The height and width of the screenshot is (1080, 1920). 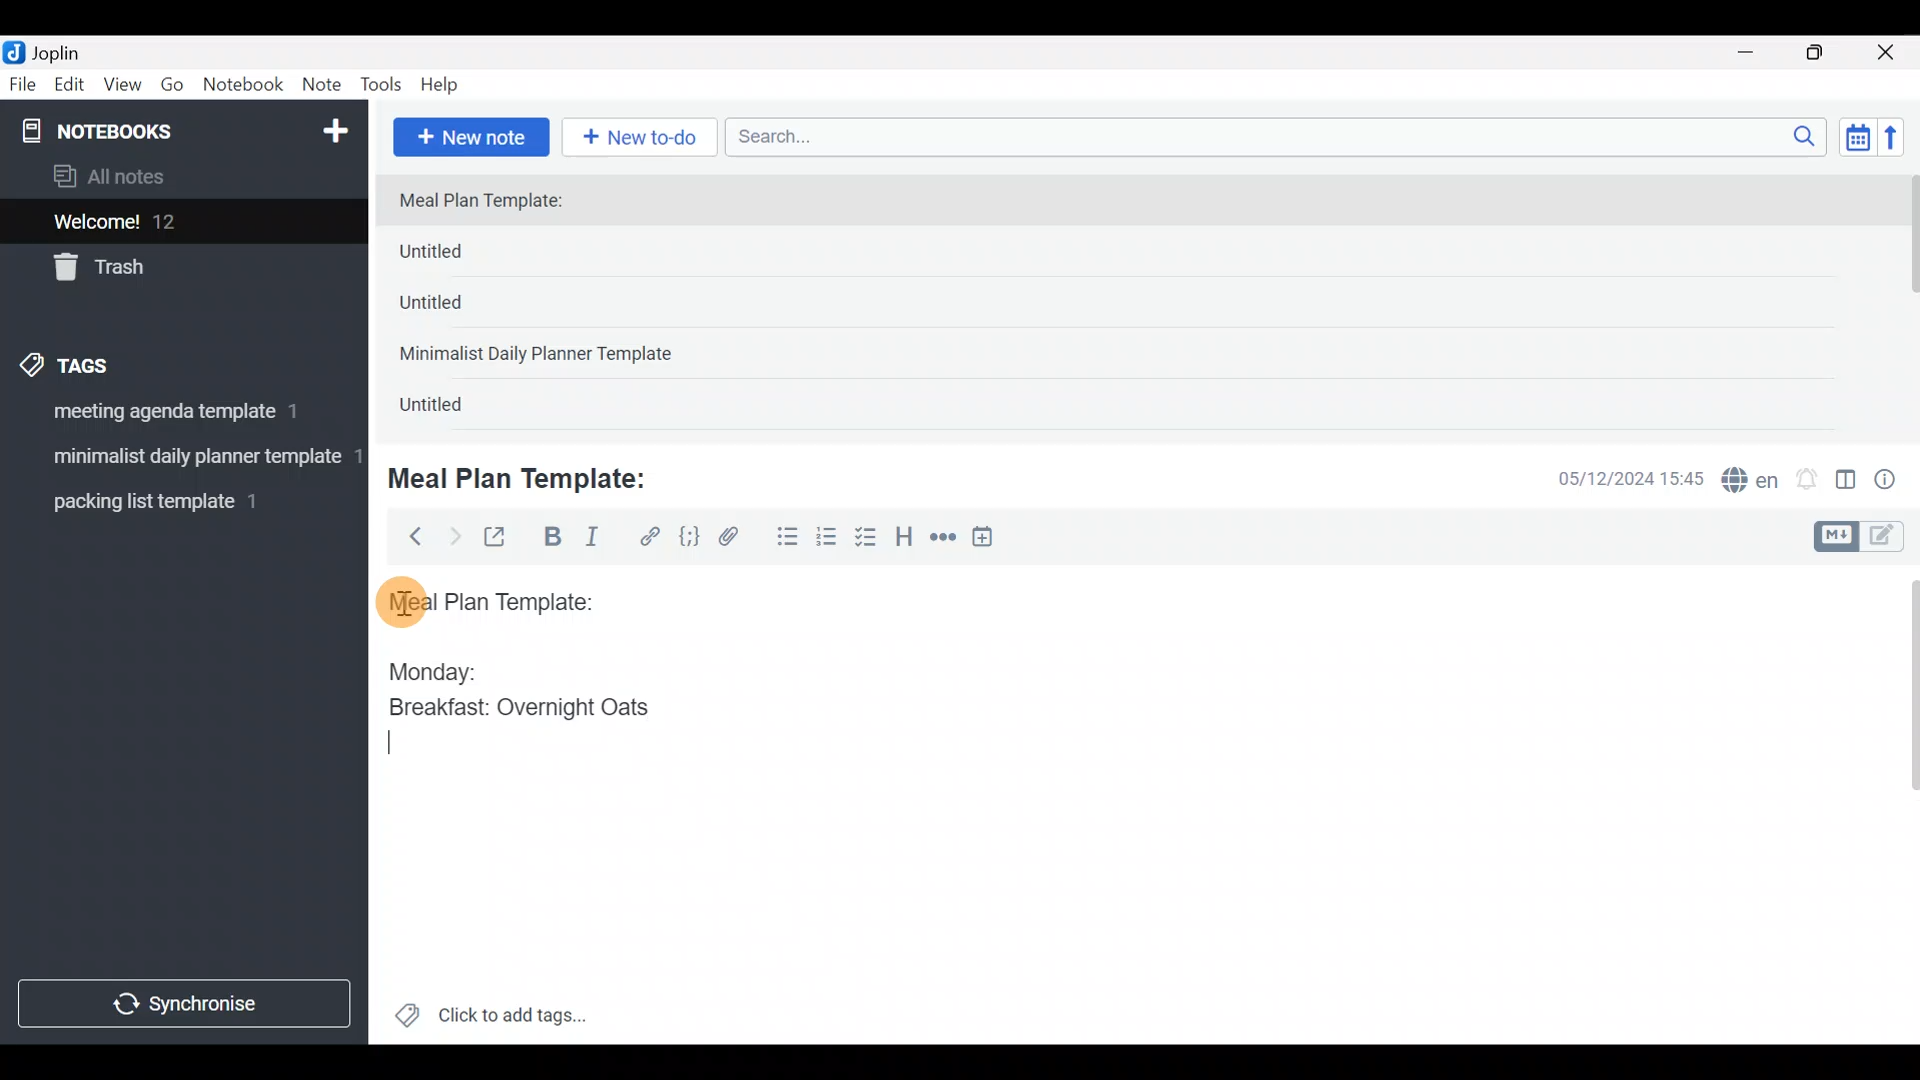 What do you see at coordinates (178, 417) in the screenshot?
I see `Tag 1` at bounding box center [178, 417].